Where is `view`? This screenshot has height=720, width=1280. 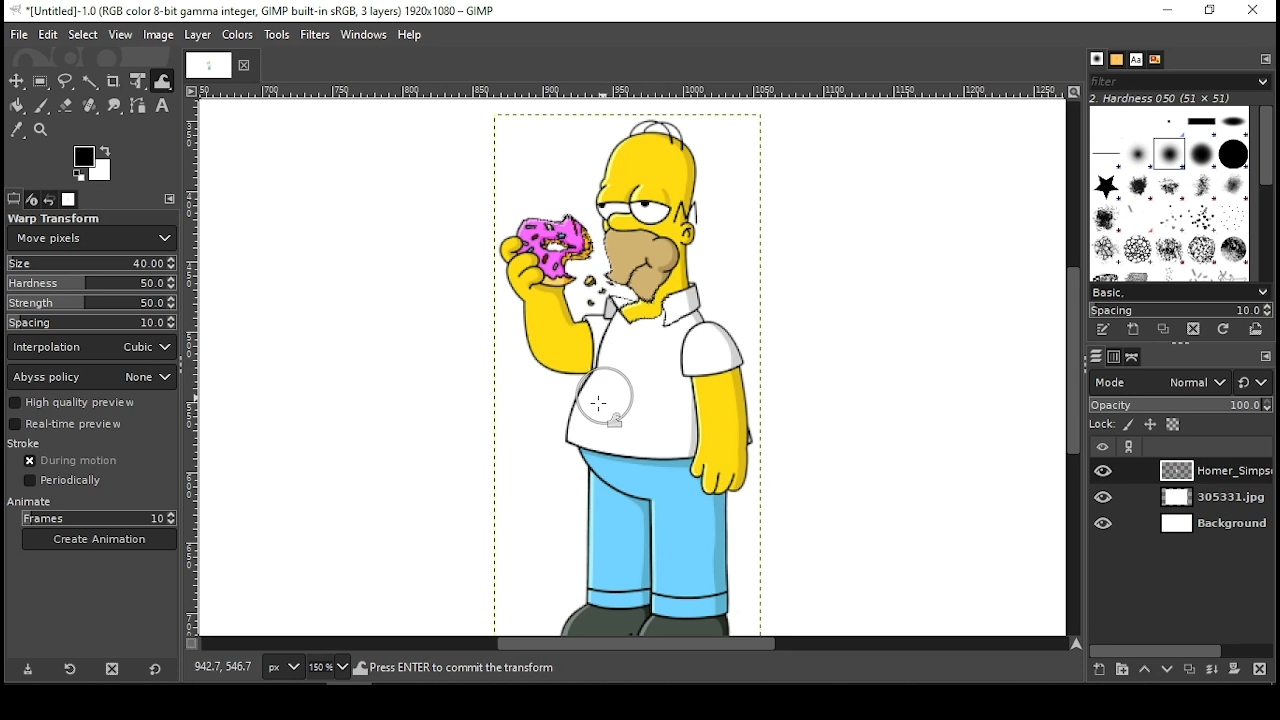 view is located at coordinates (122, 35).